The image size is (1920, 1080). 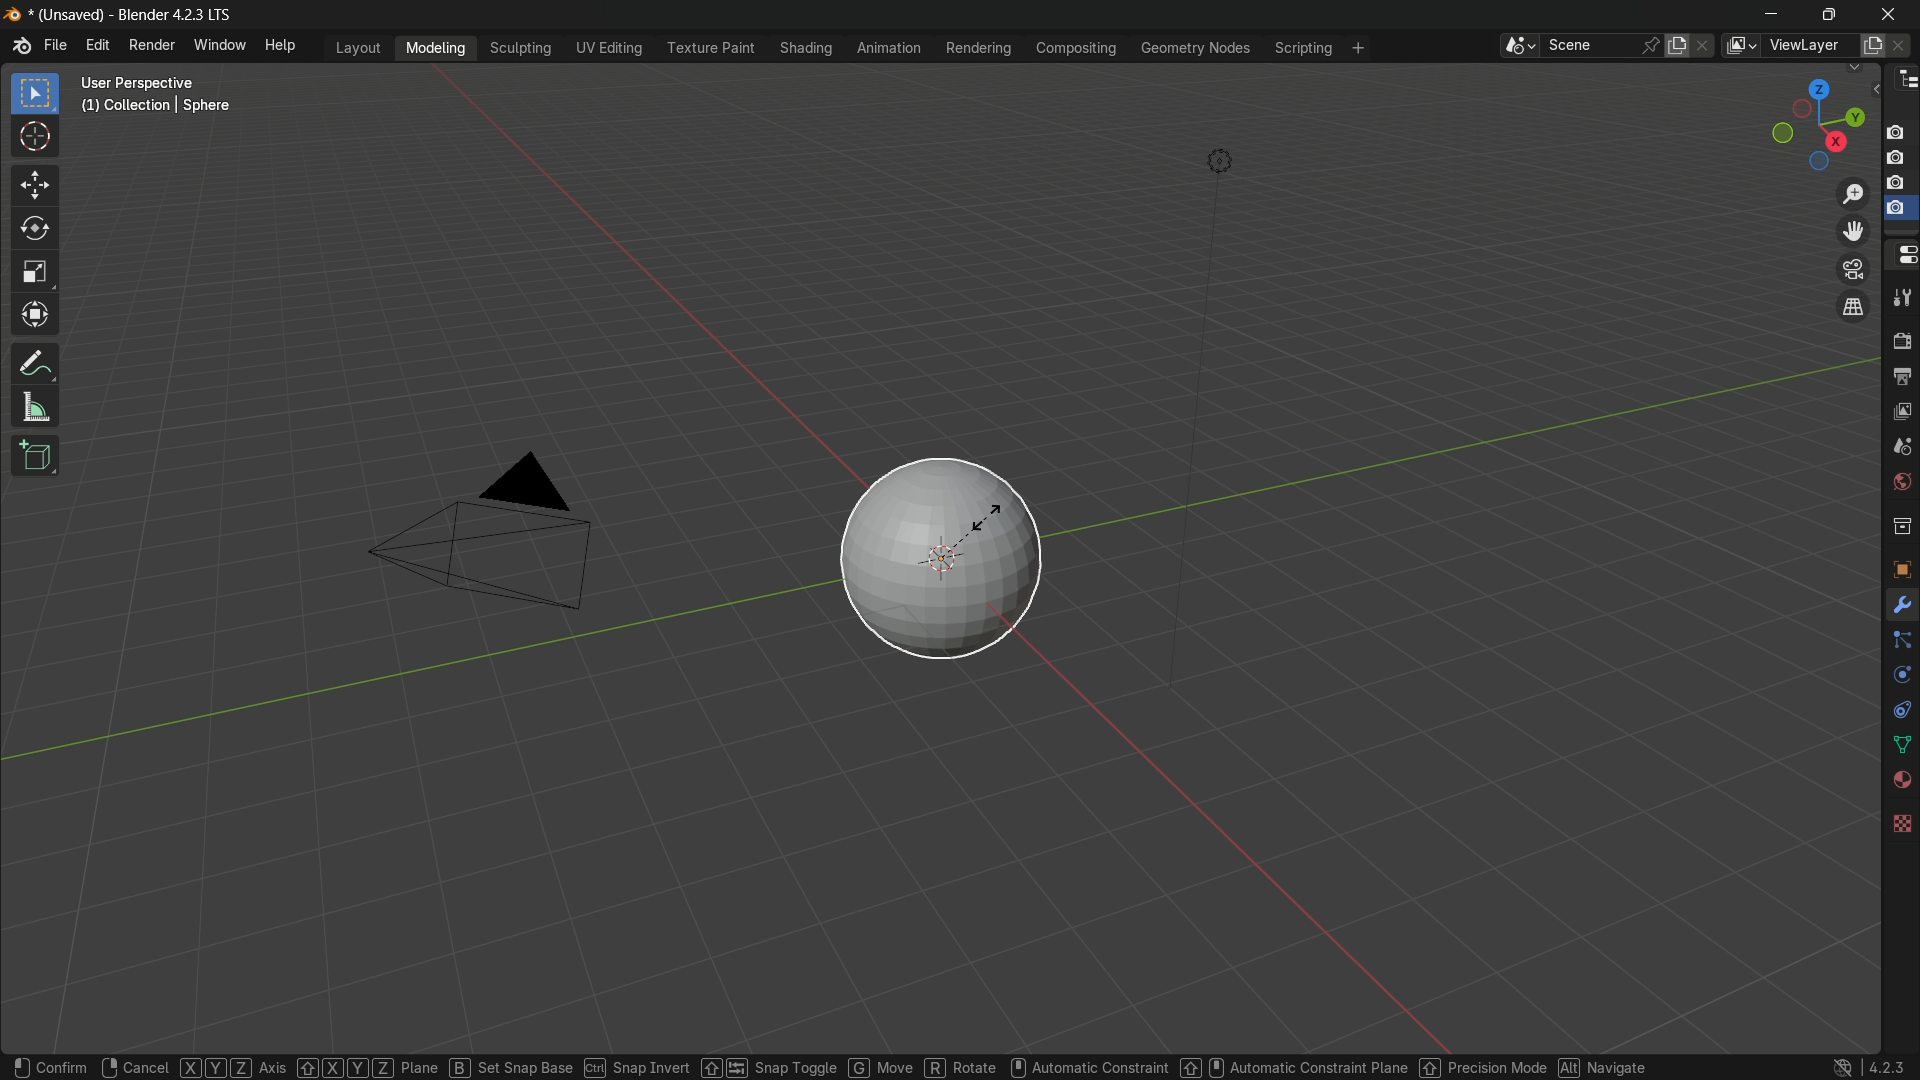 I want to click on snap toggle, so click(x=803, y=1065).